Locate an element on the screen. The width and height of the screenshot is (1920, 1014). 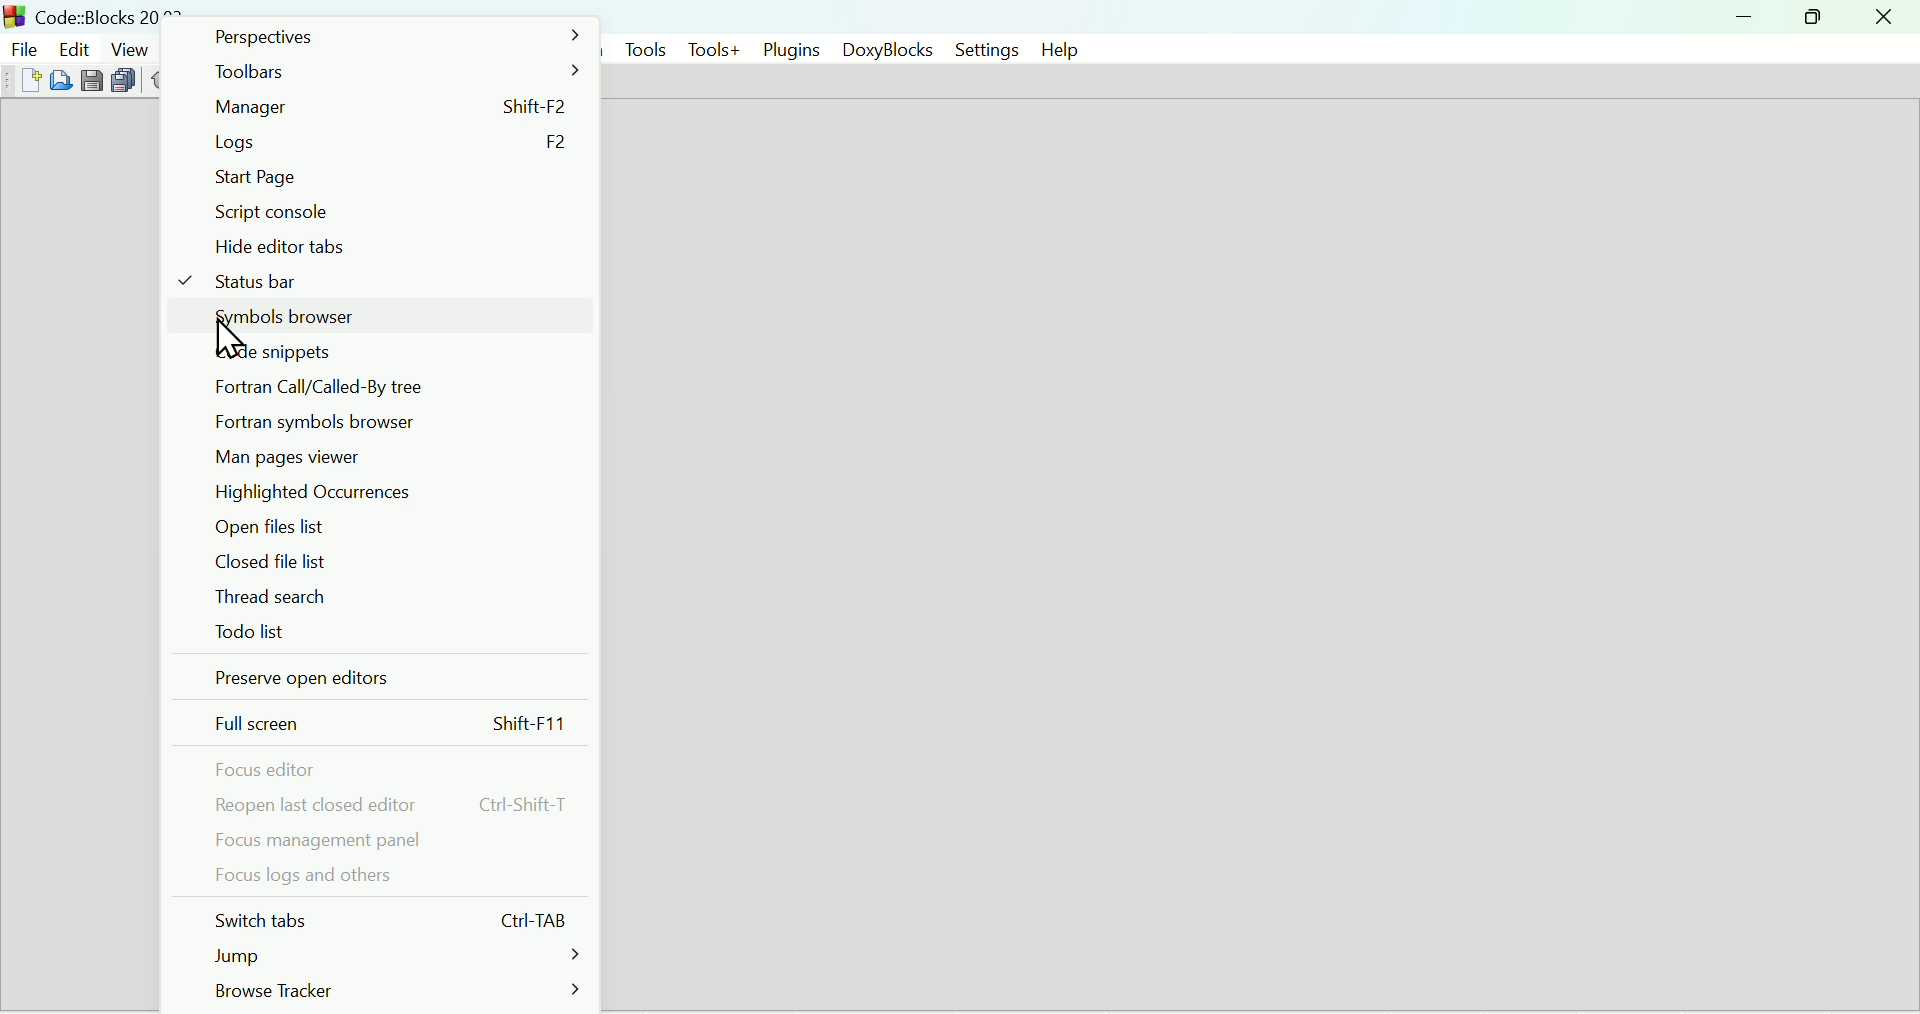
View is located at coordinates (131, 48).